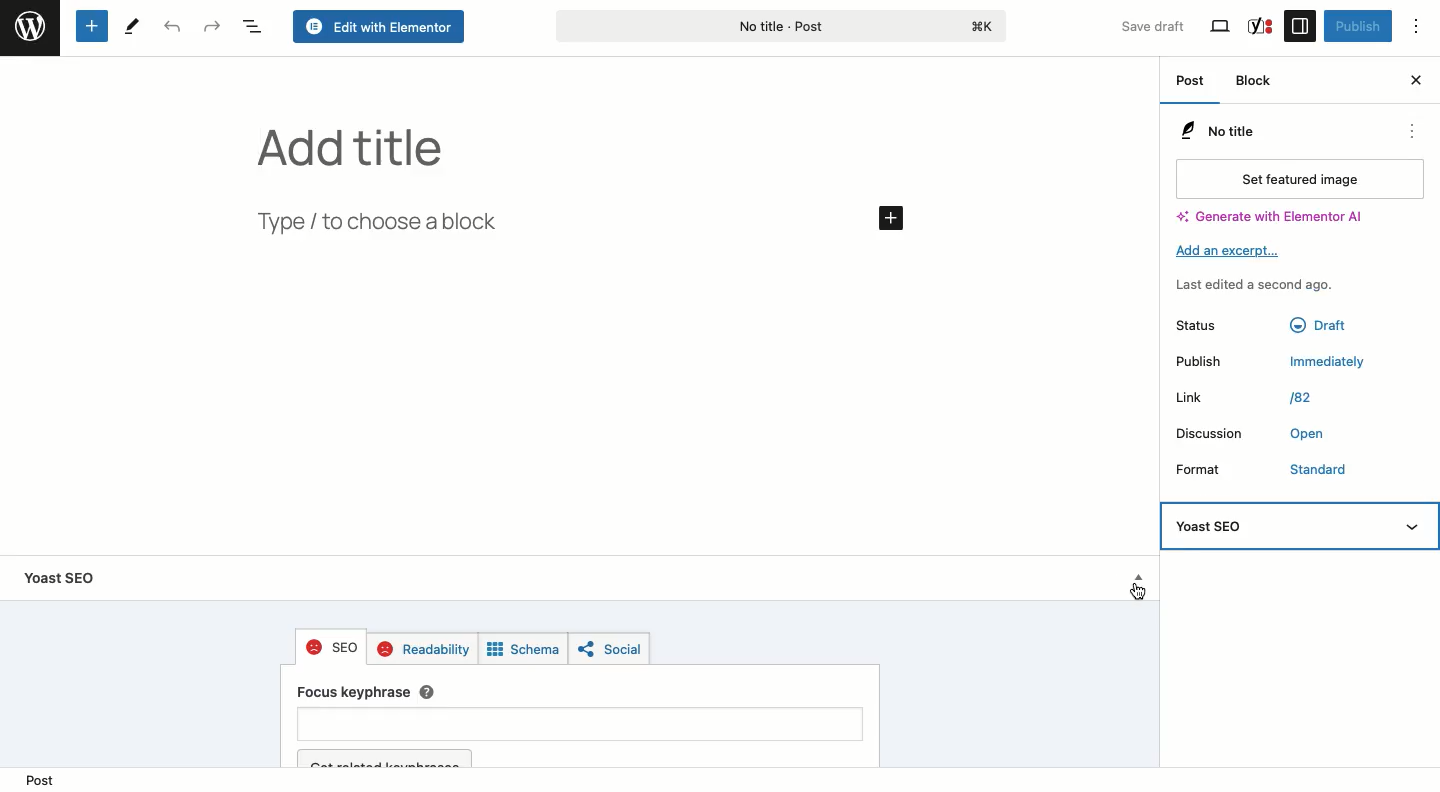 The width and height of the screenshot is (1440, 792). What do you see at coordinates (90, 27) in the screenshot?
I see `Add new block` at bounding box center [90, 27].